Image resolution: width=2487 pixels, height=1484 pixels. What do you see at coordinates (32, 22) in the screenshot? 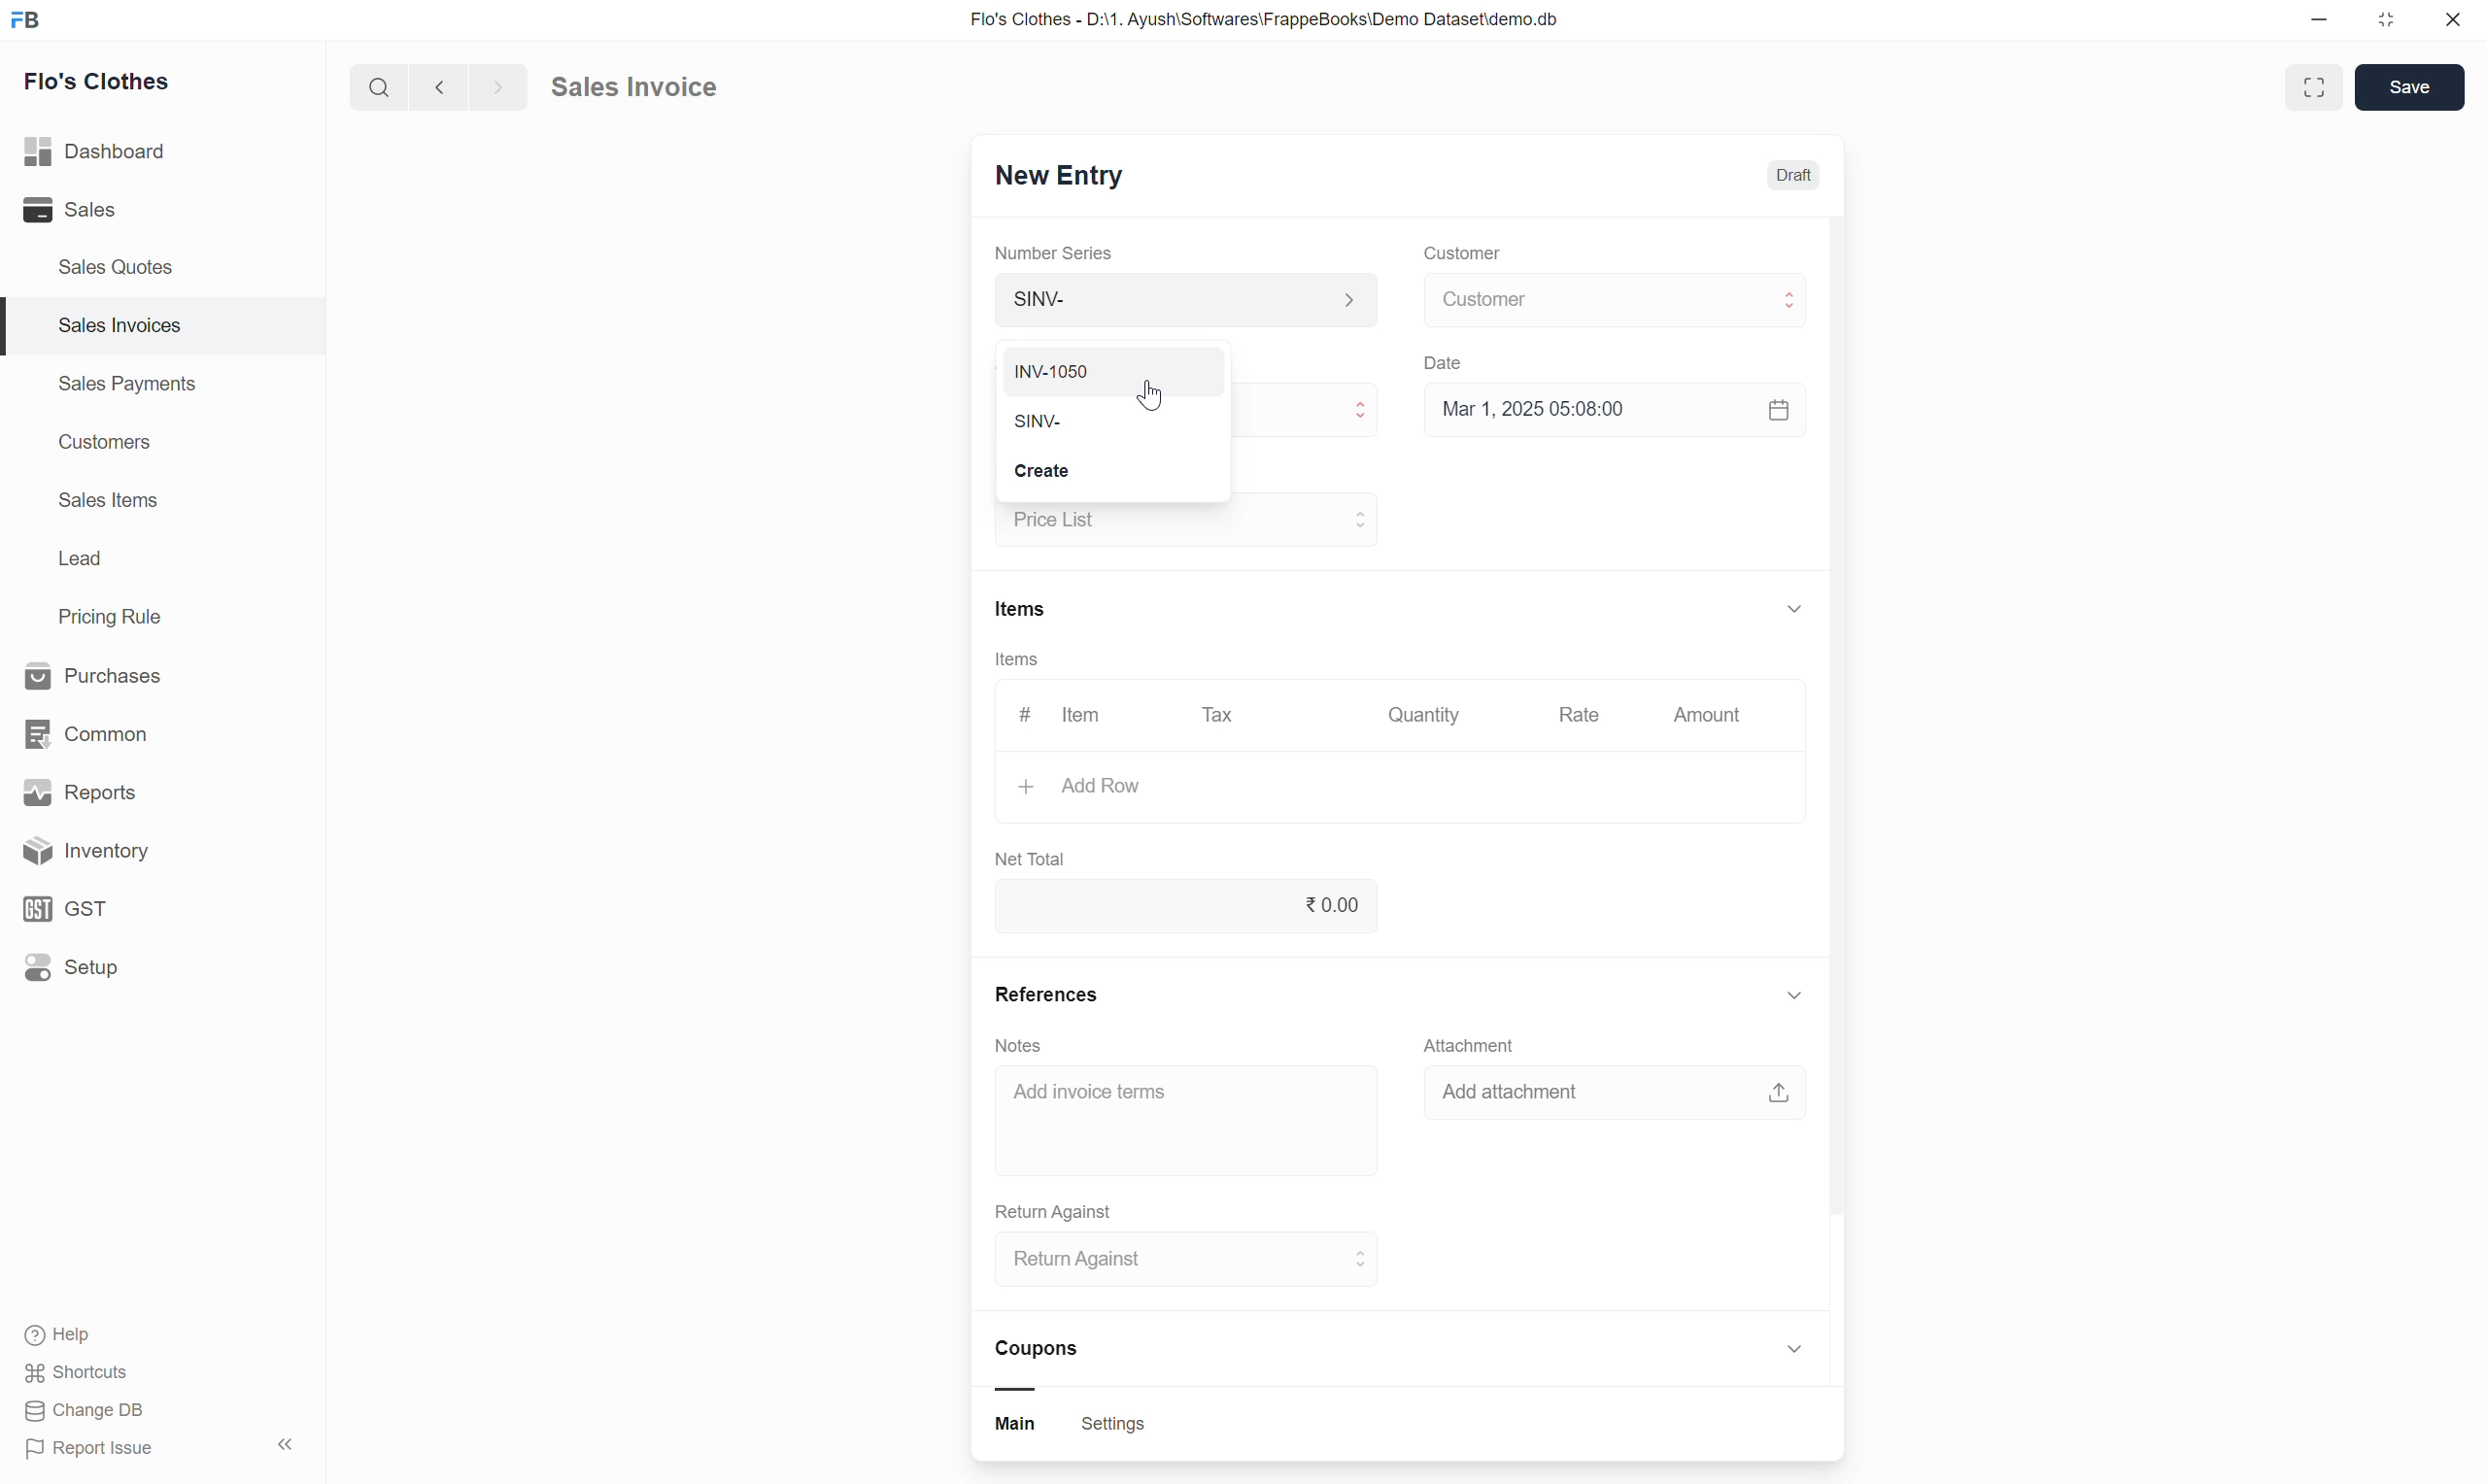
I see `Frappe Book logo` at bounding box center [32, 22].